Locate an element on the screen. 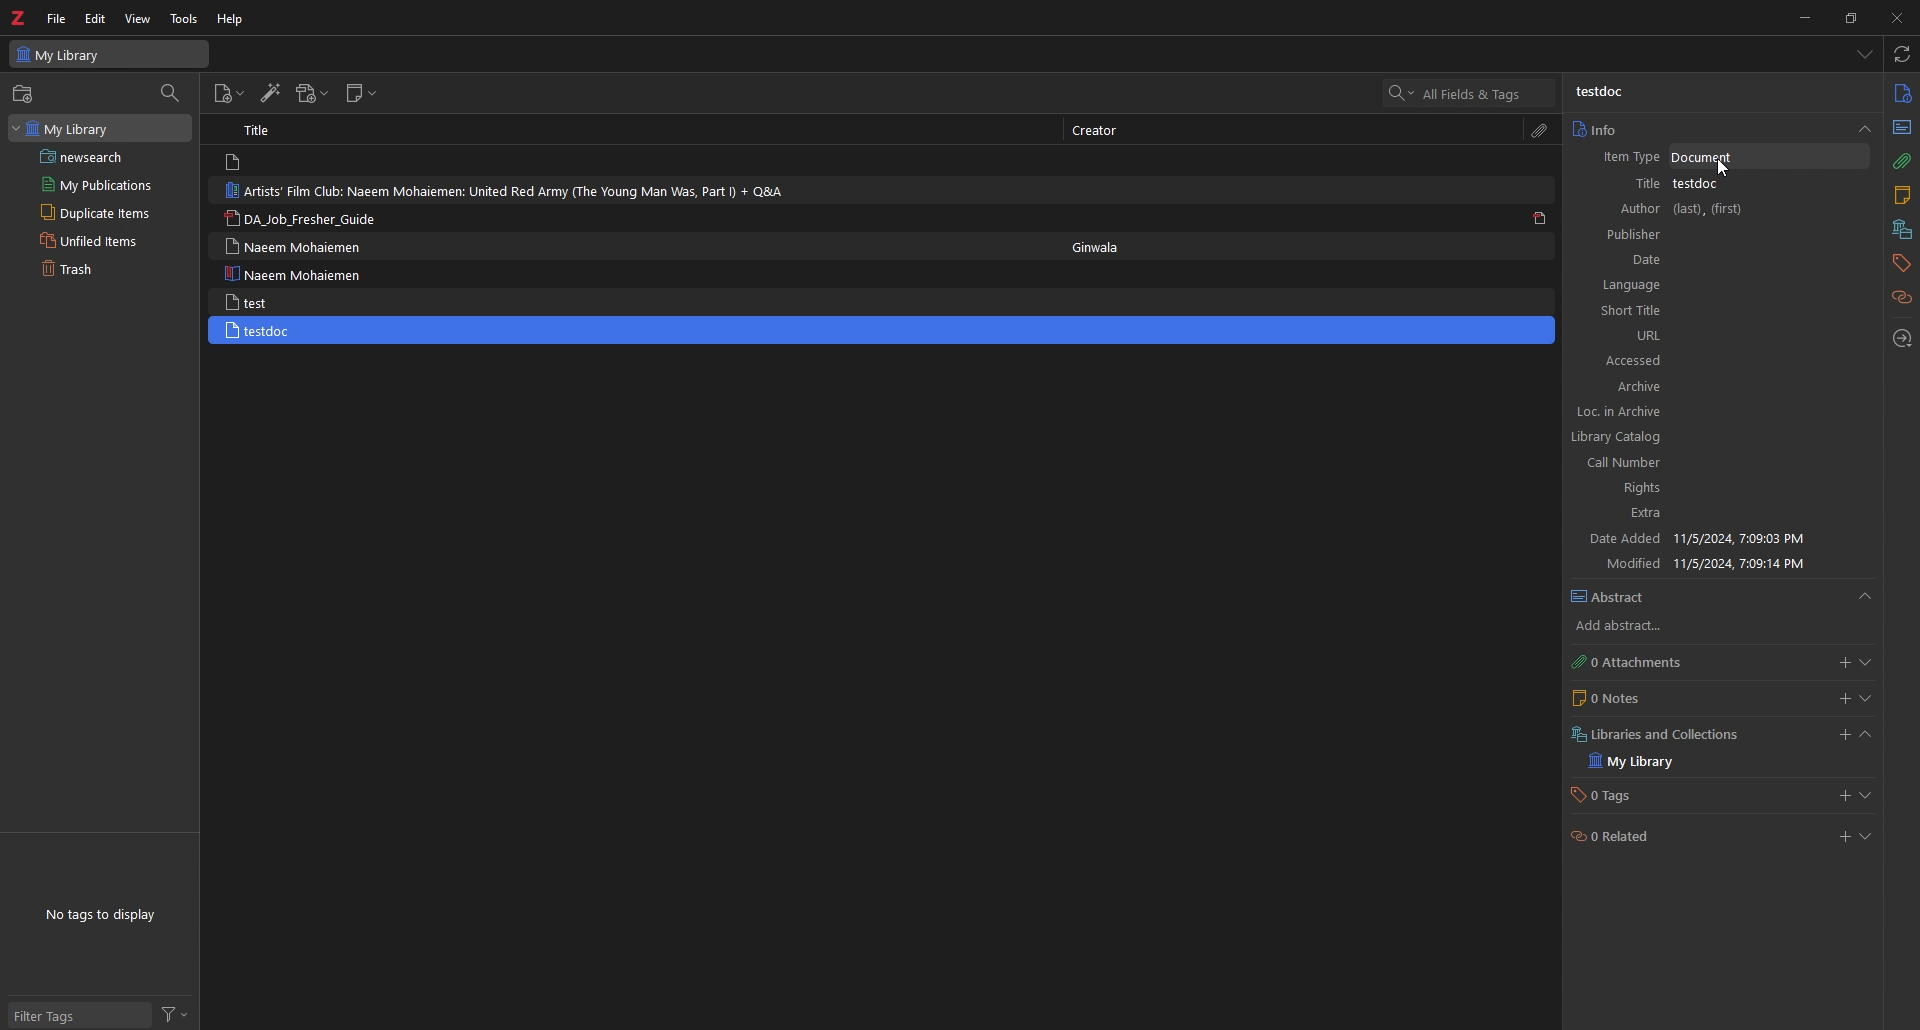  file logo is located at coordinates (236, 162).